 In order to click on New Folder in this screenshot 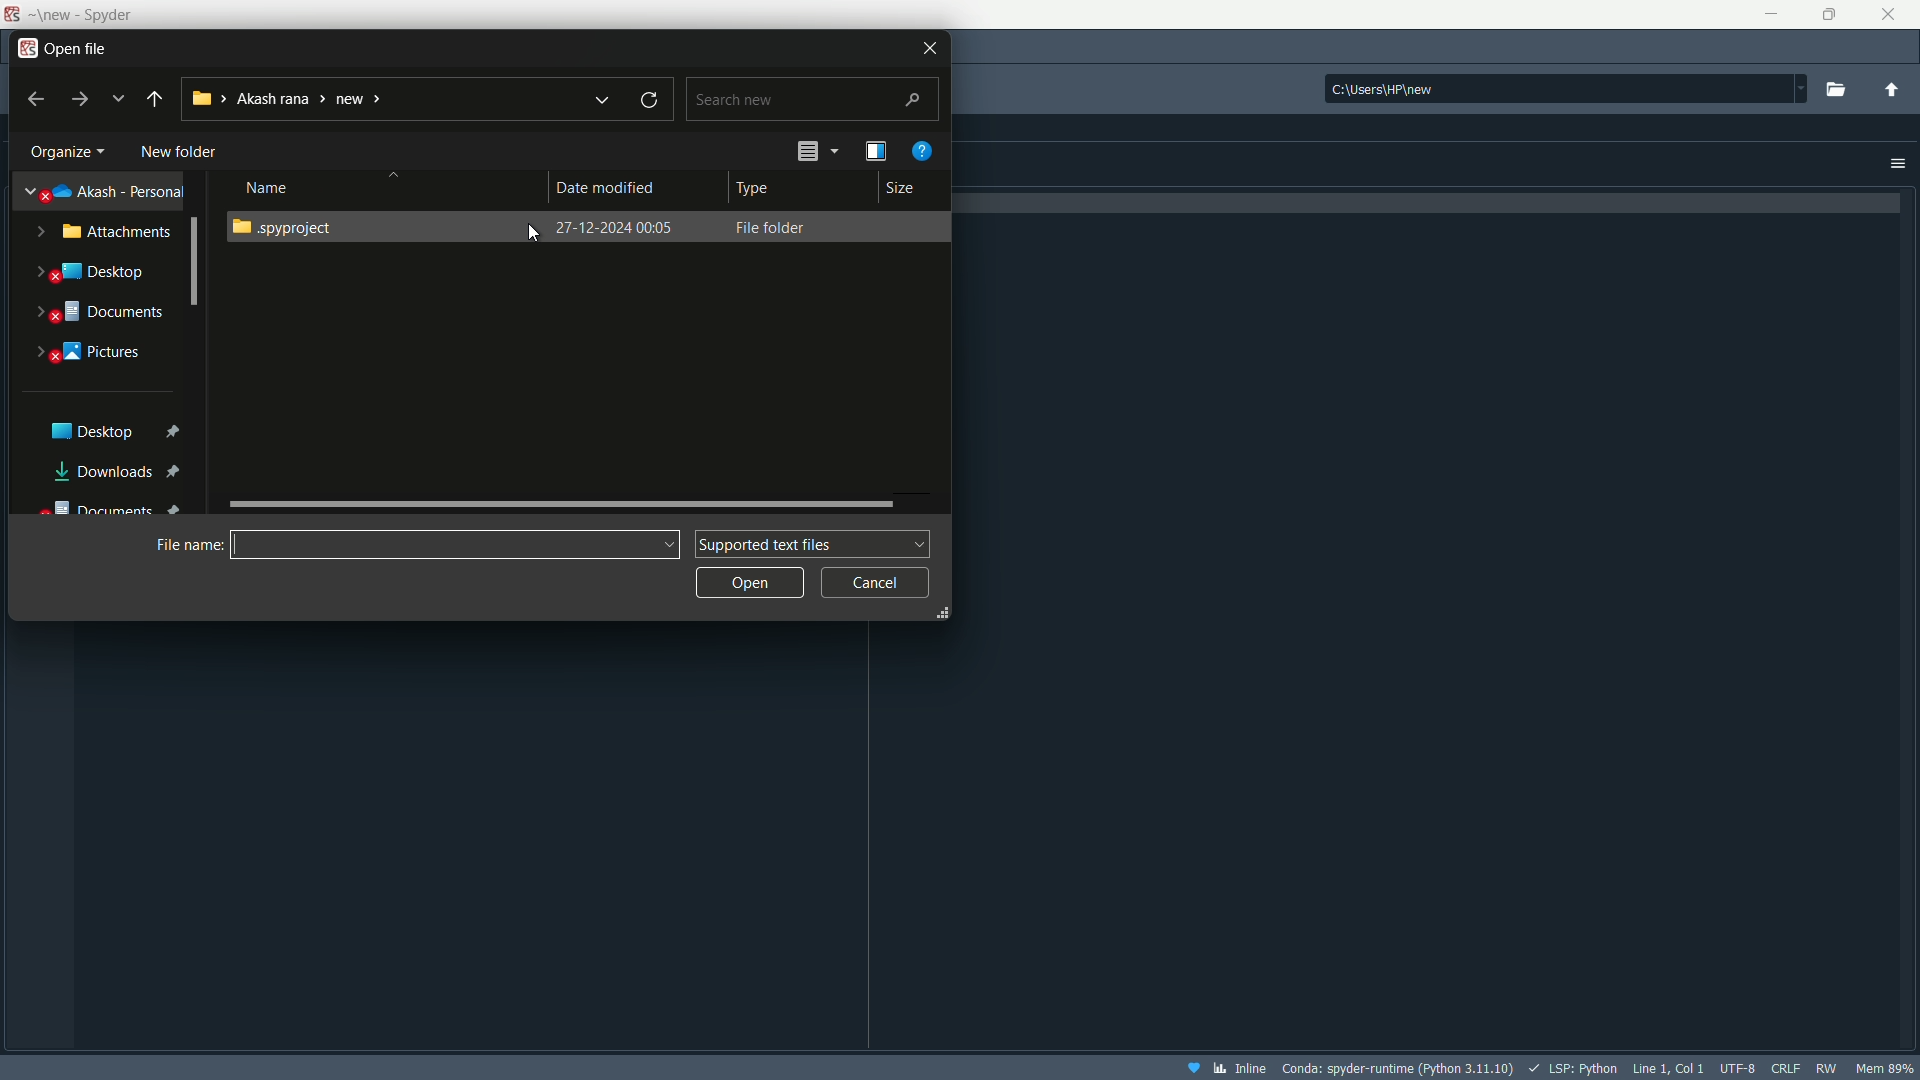, I will do `click(183, 152)`.